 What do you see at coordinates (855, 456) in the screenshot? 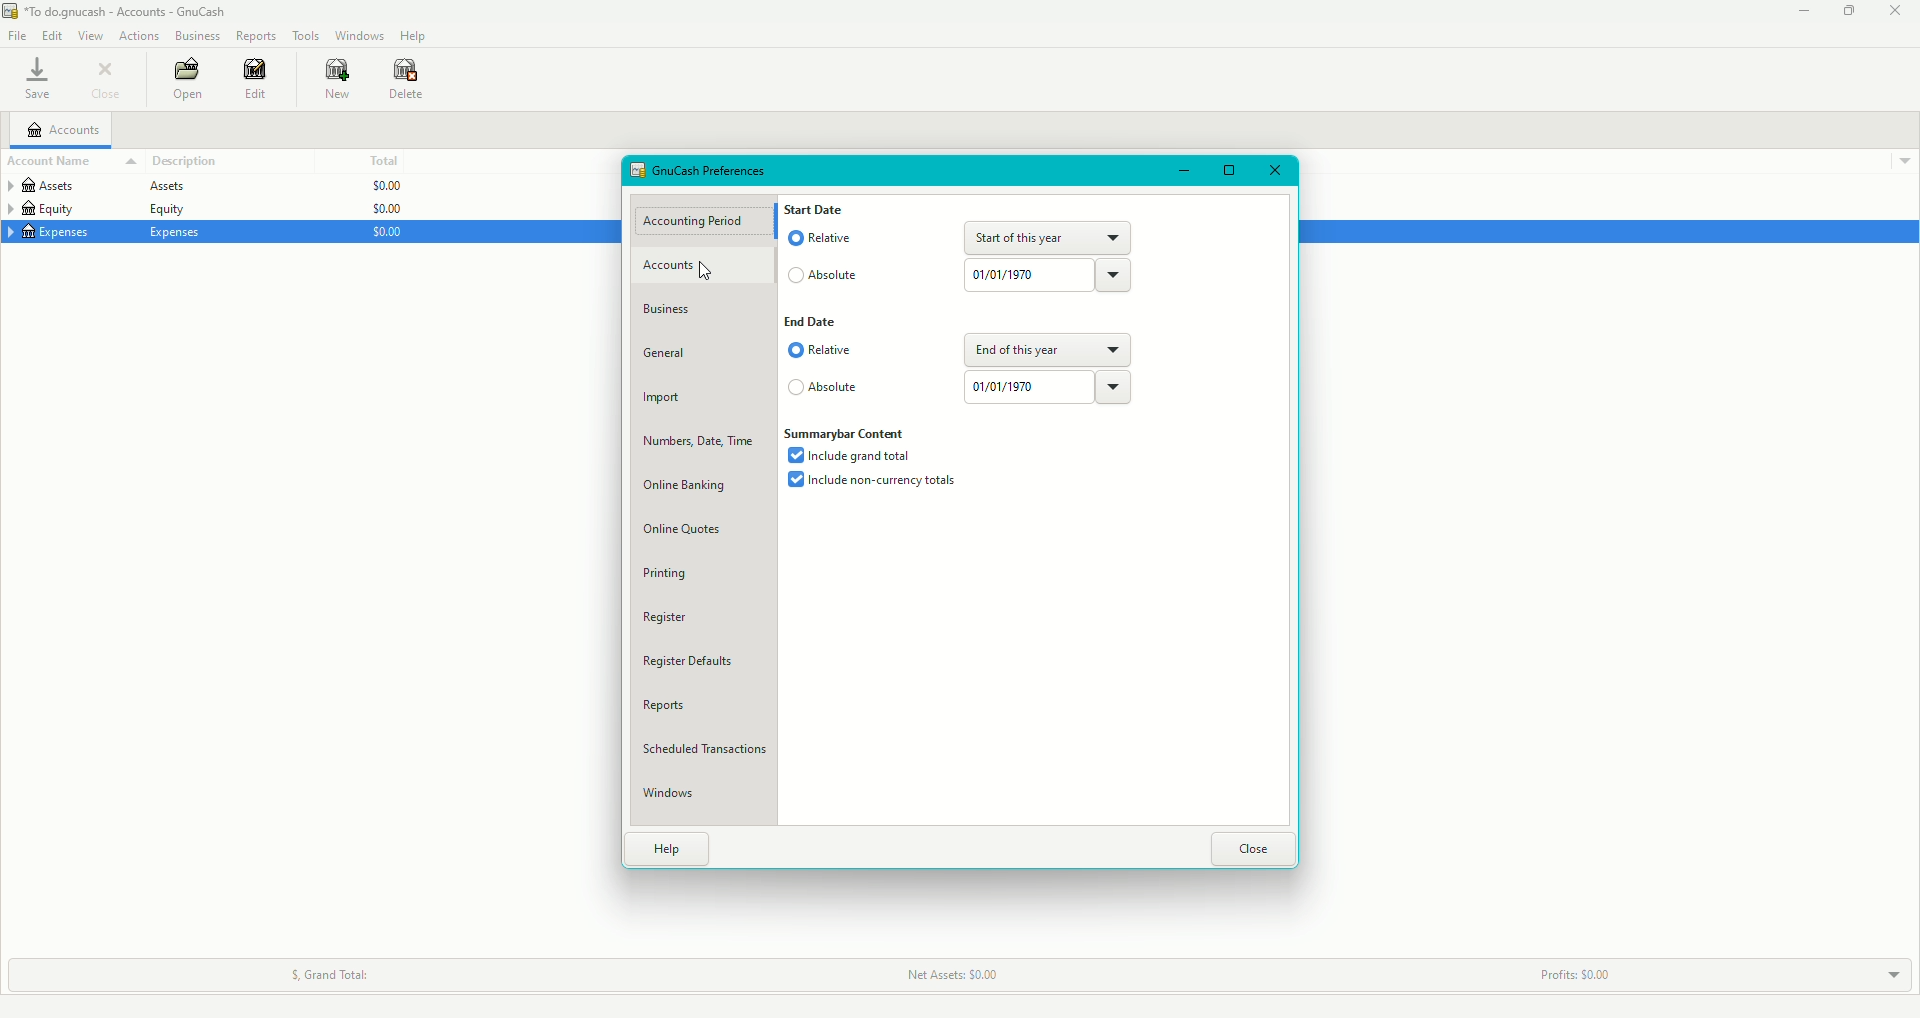
I see `Include total` at bounding box center [855, 456].